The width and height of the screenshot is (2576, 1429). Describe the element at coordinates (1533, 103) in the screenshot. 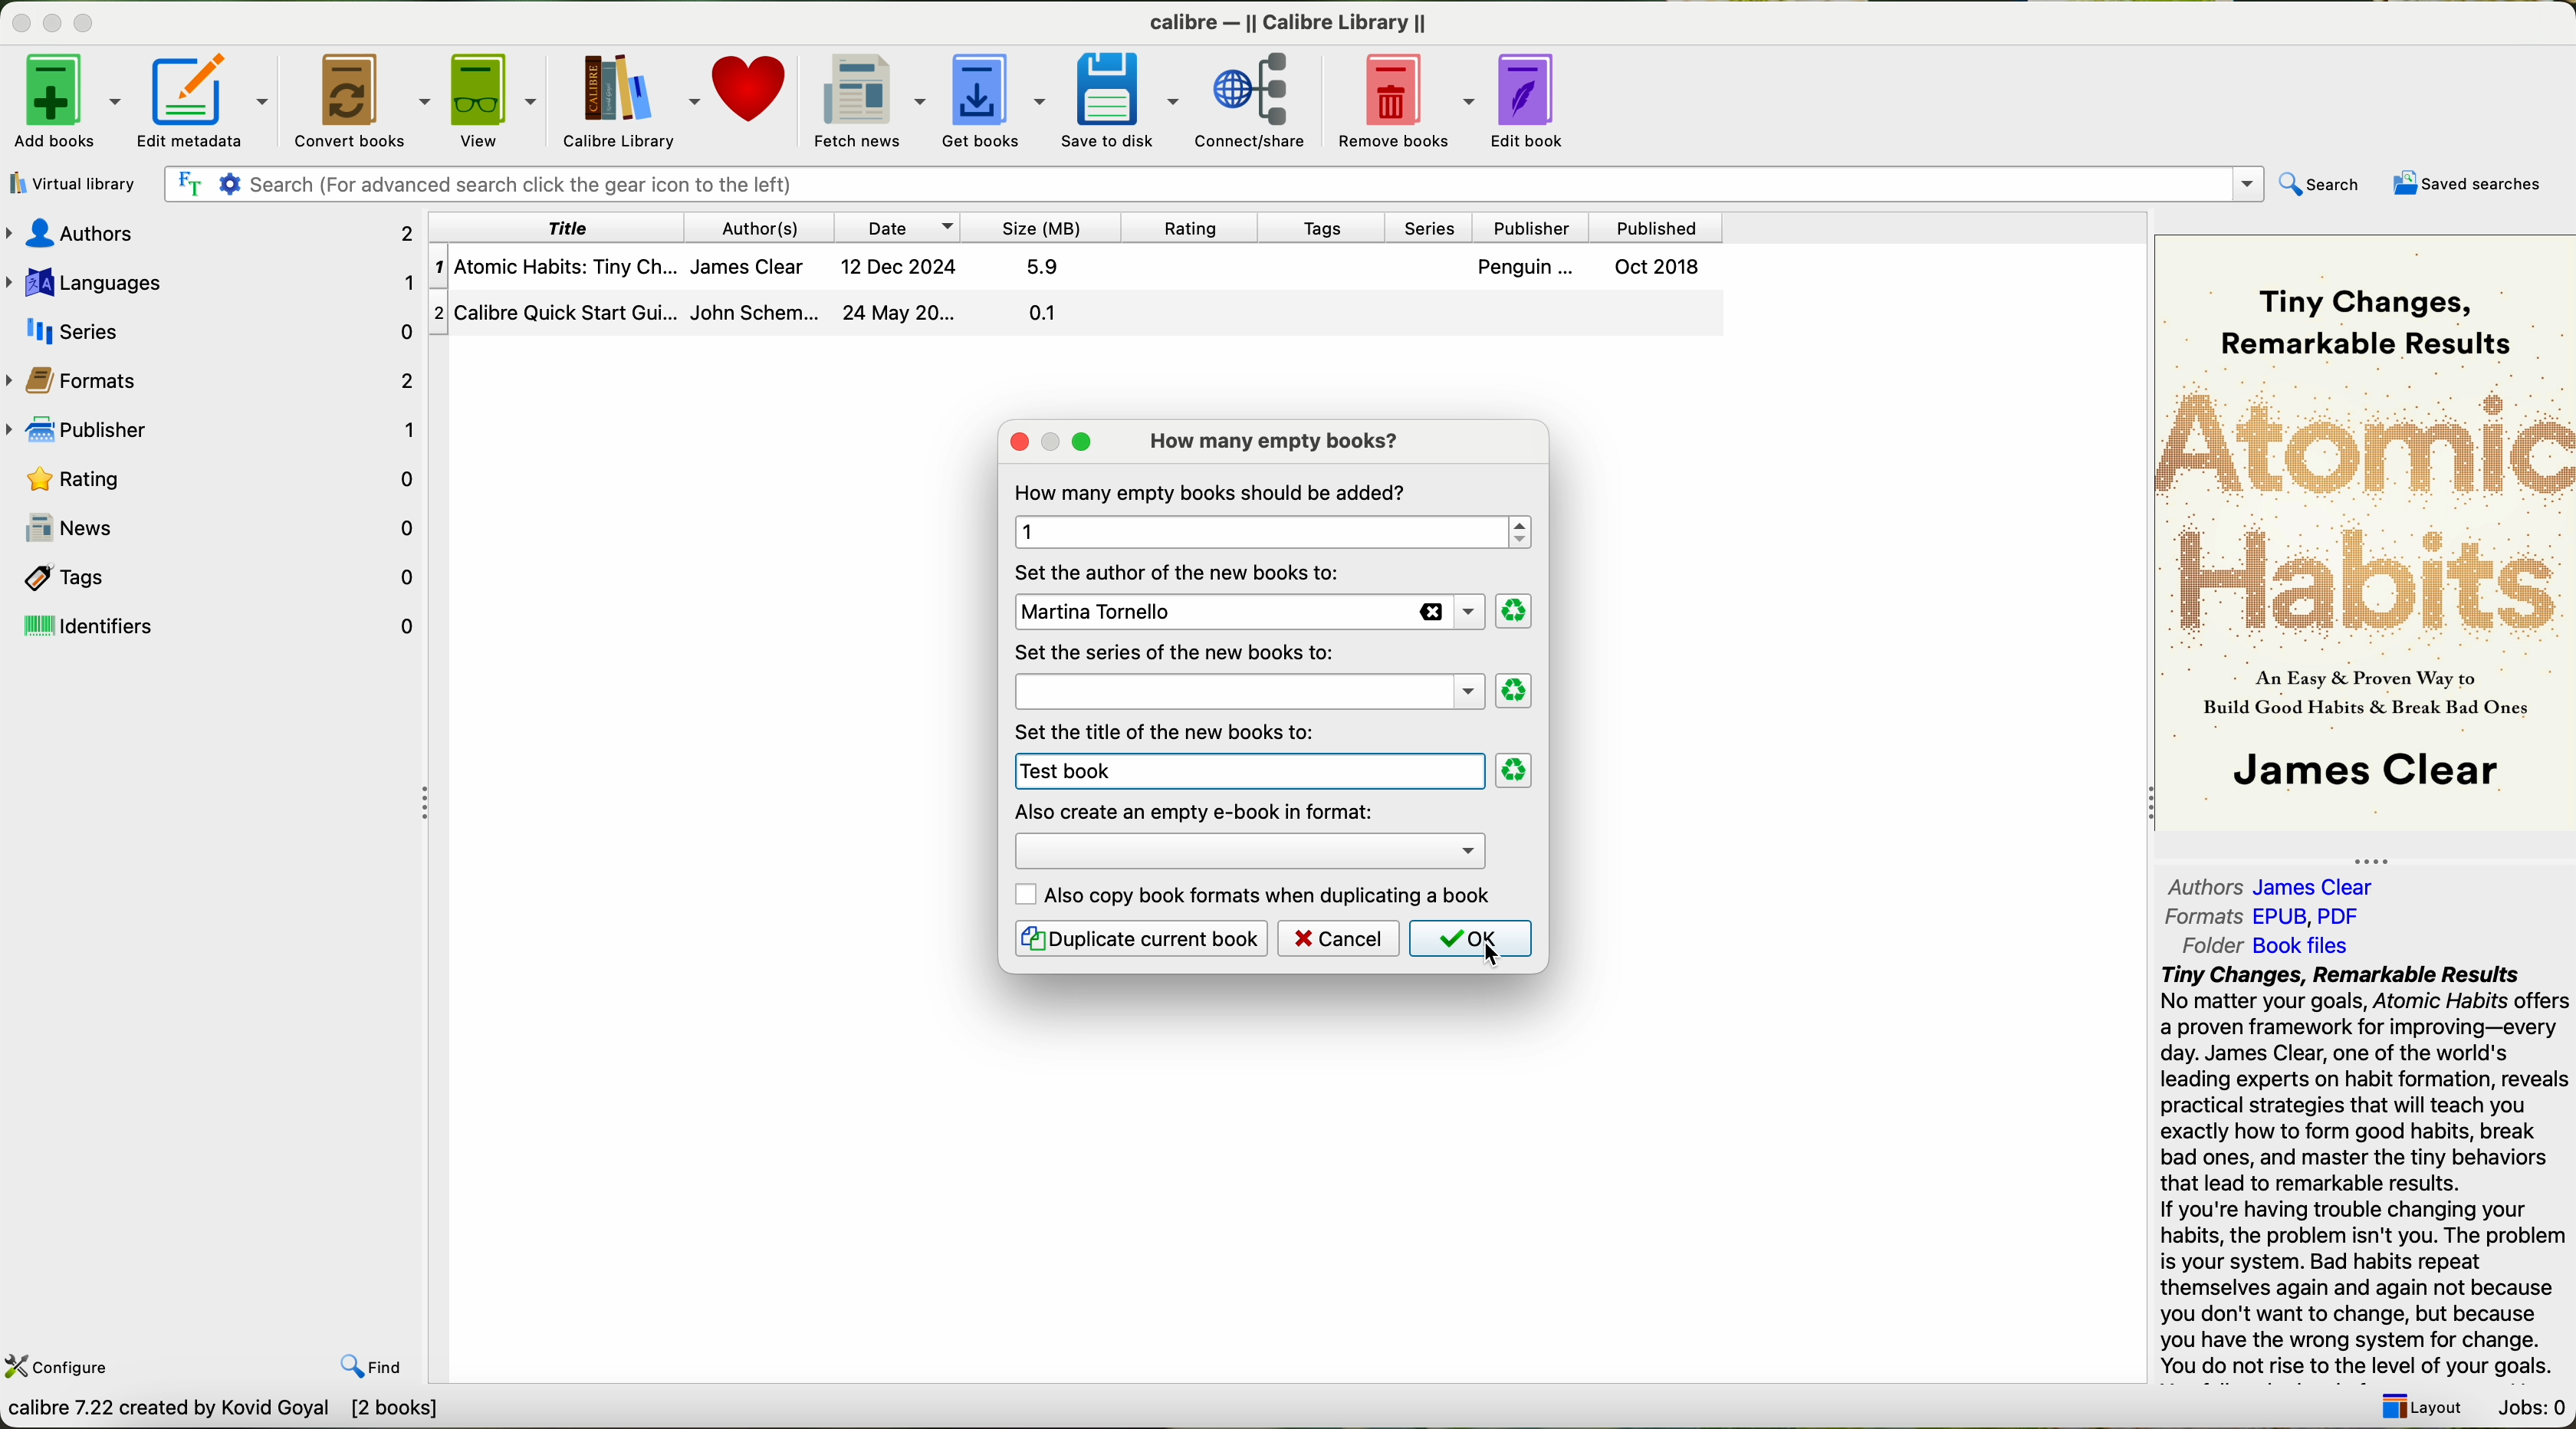

I see `edit book` at that location.